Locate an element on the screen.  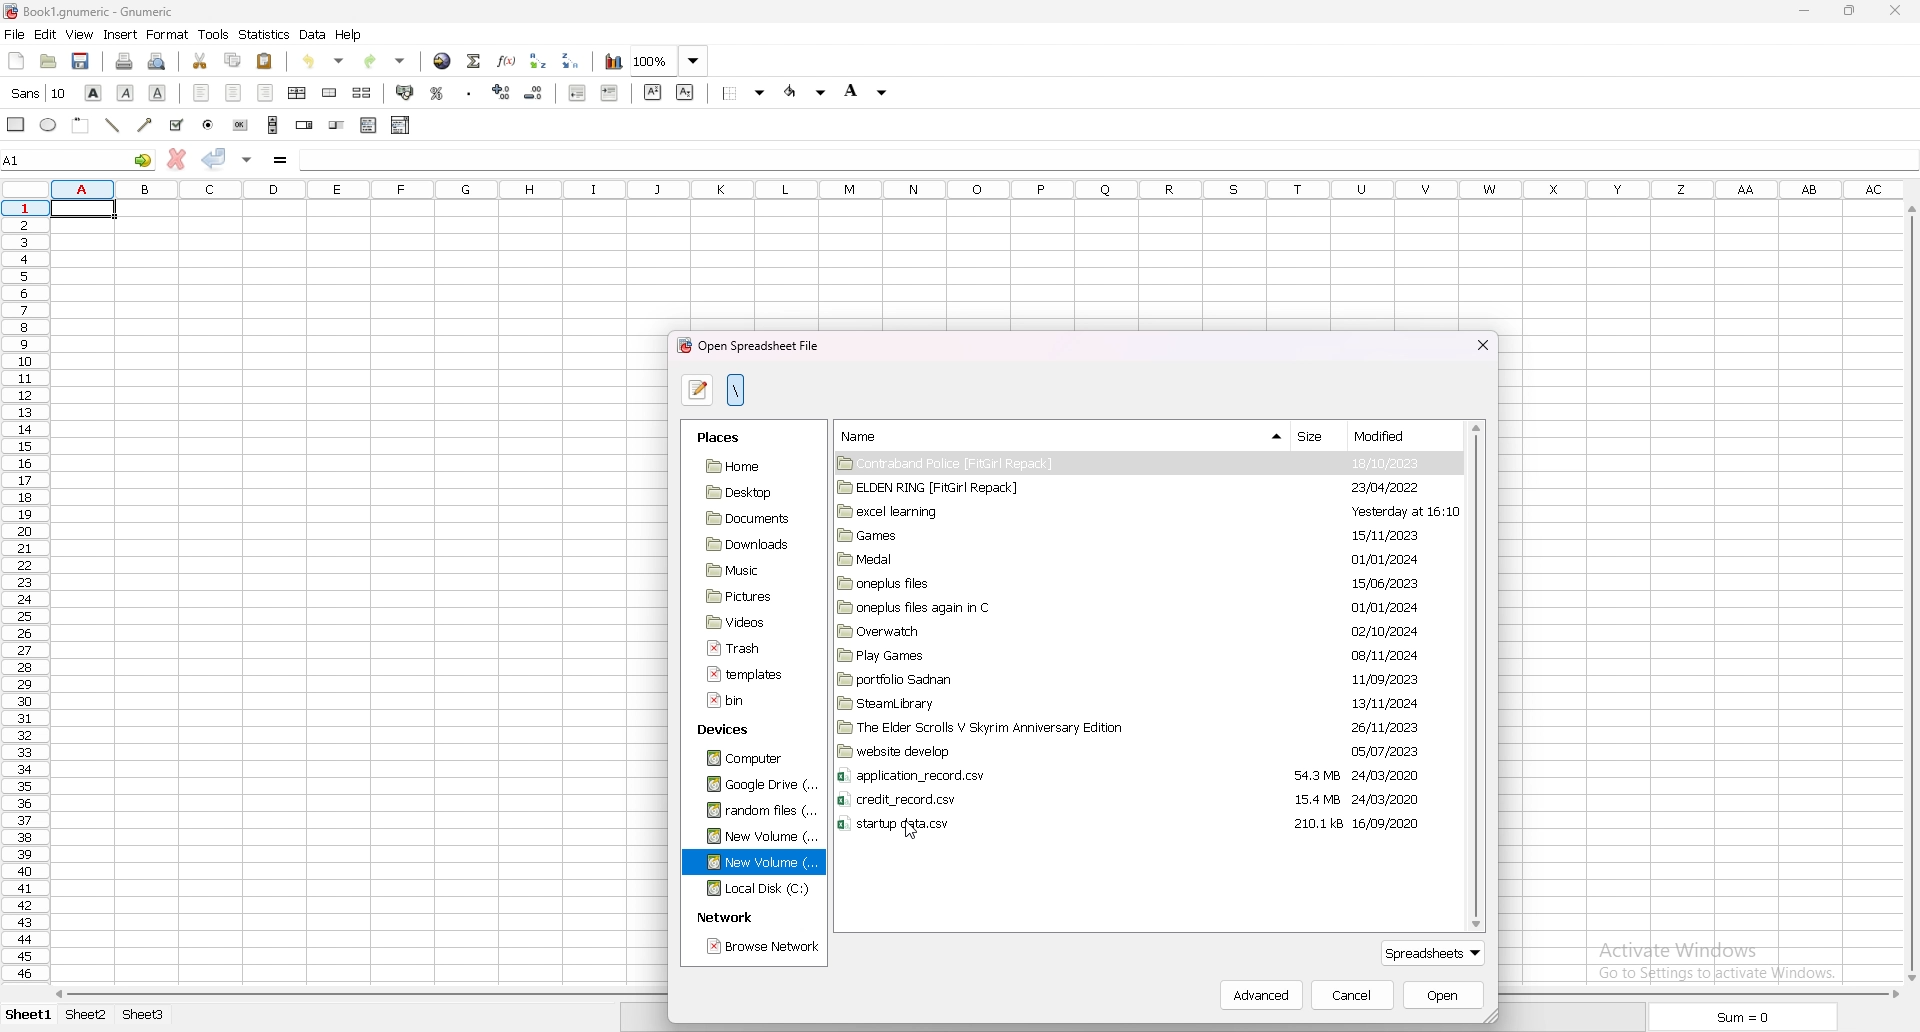
print preview is located at coordinates (160, 62).